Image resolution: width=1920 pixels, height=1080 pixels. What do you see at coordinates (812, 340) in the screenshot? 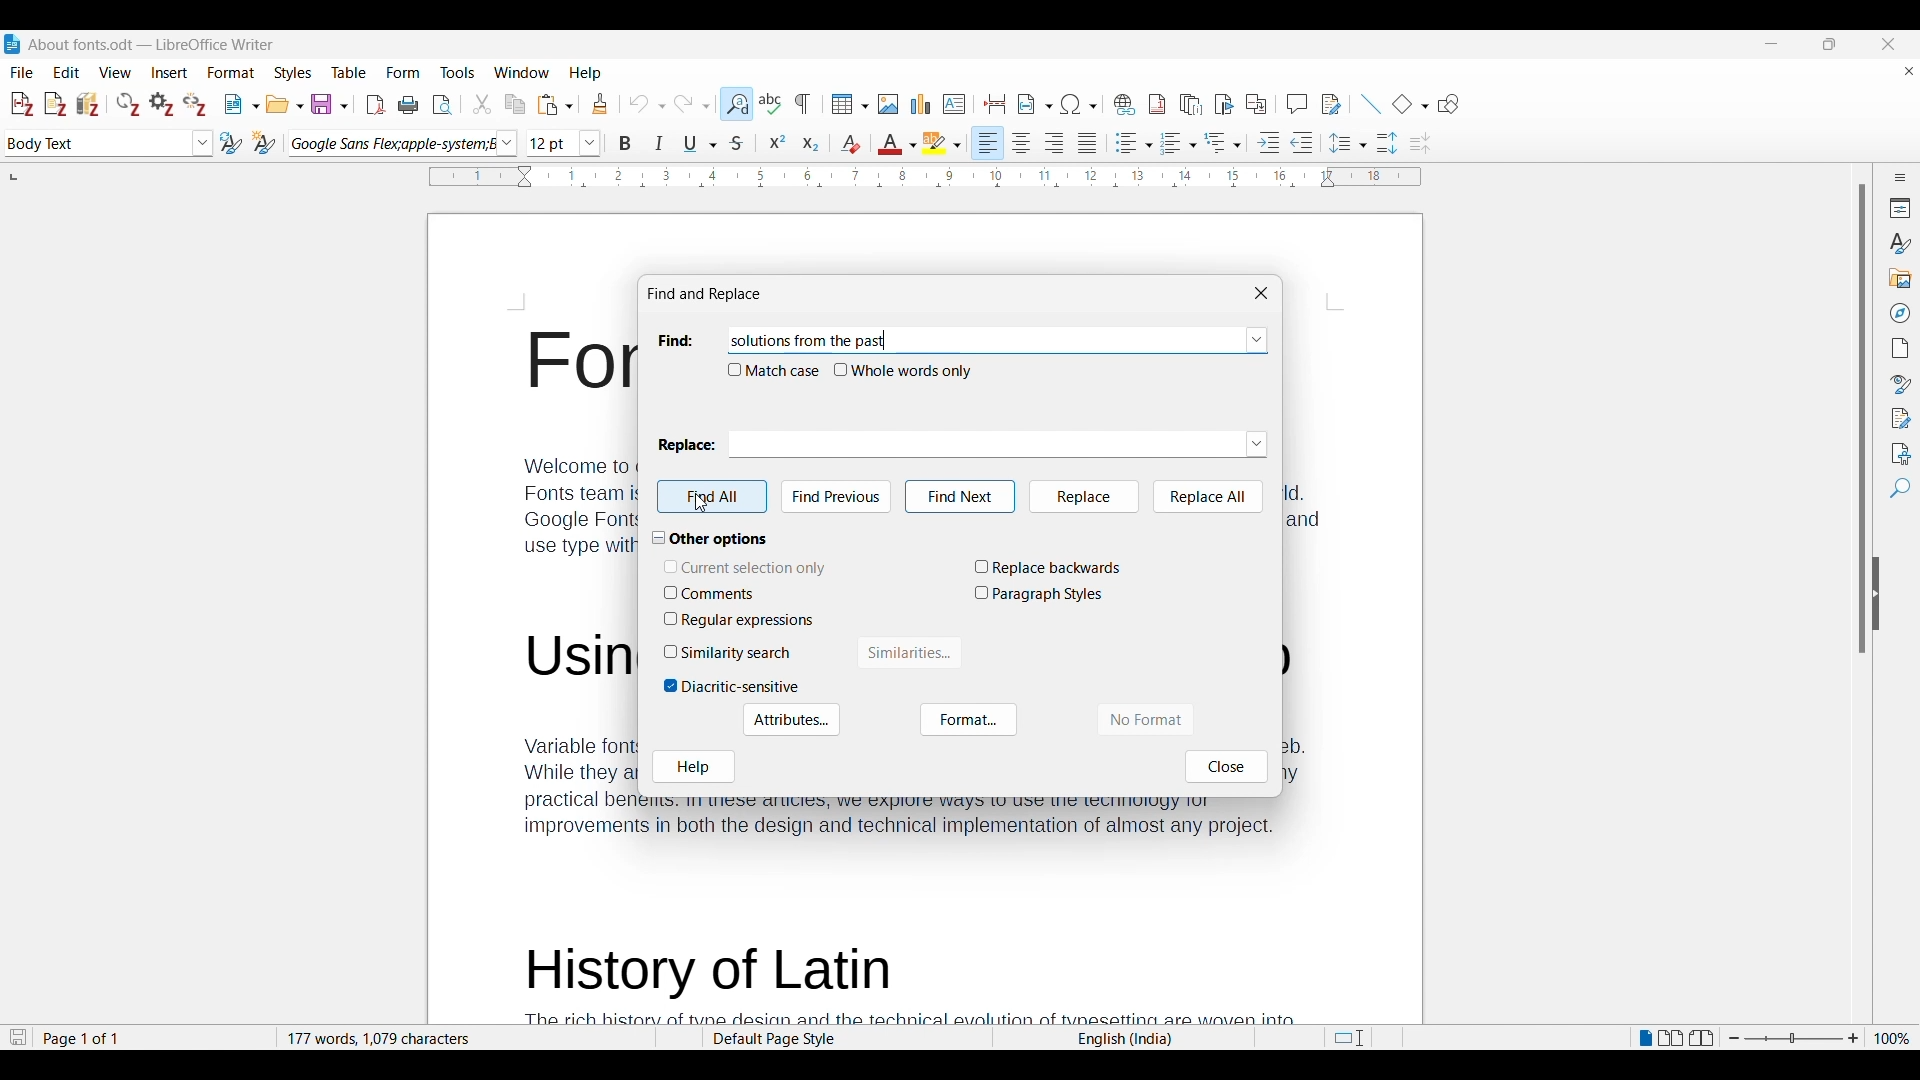
I see `Text pasted` at bounding box center [812, 340].